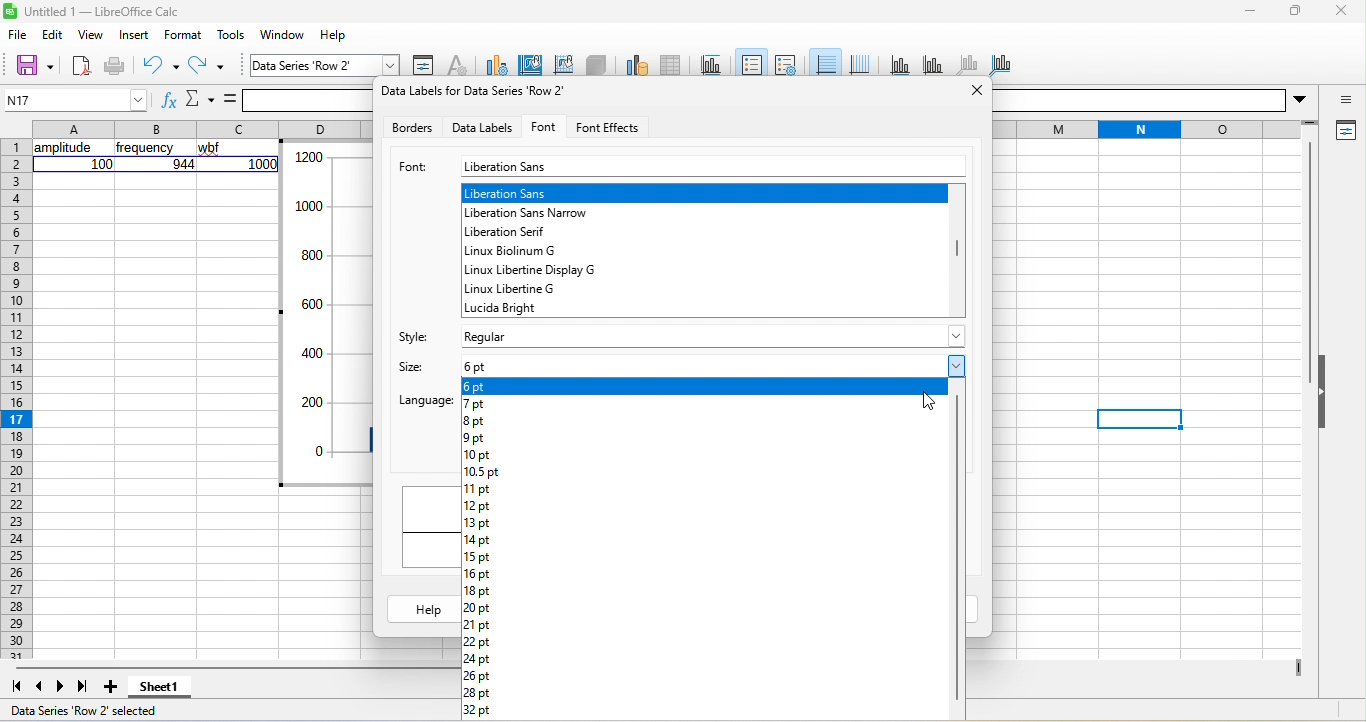 The image size is (1366, 722). Describe the element at coordinates (478, 659) in the screenshot. I see `24 pt` at that location.